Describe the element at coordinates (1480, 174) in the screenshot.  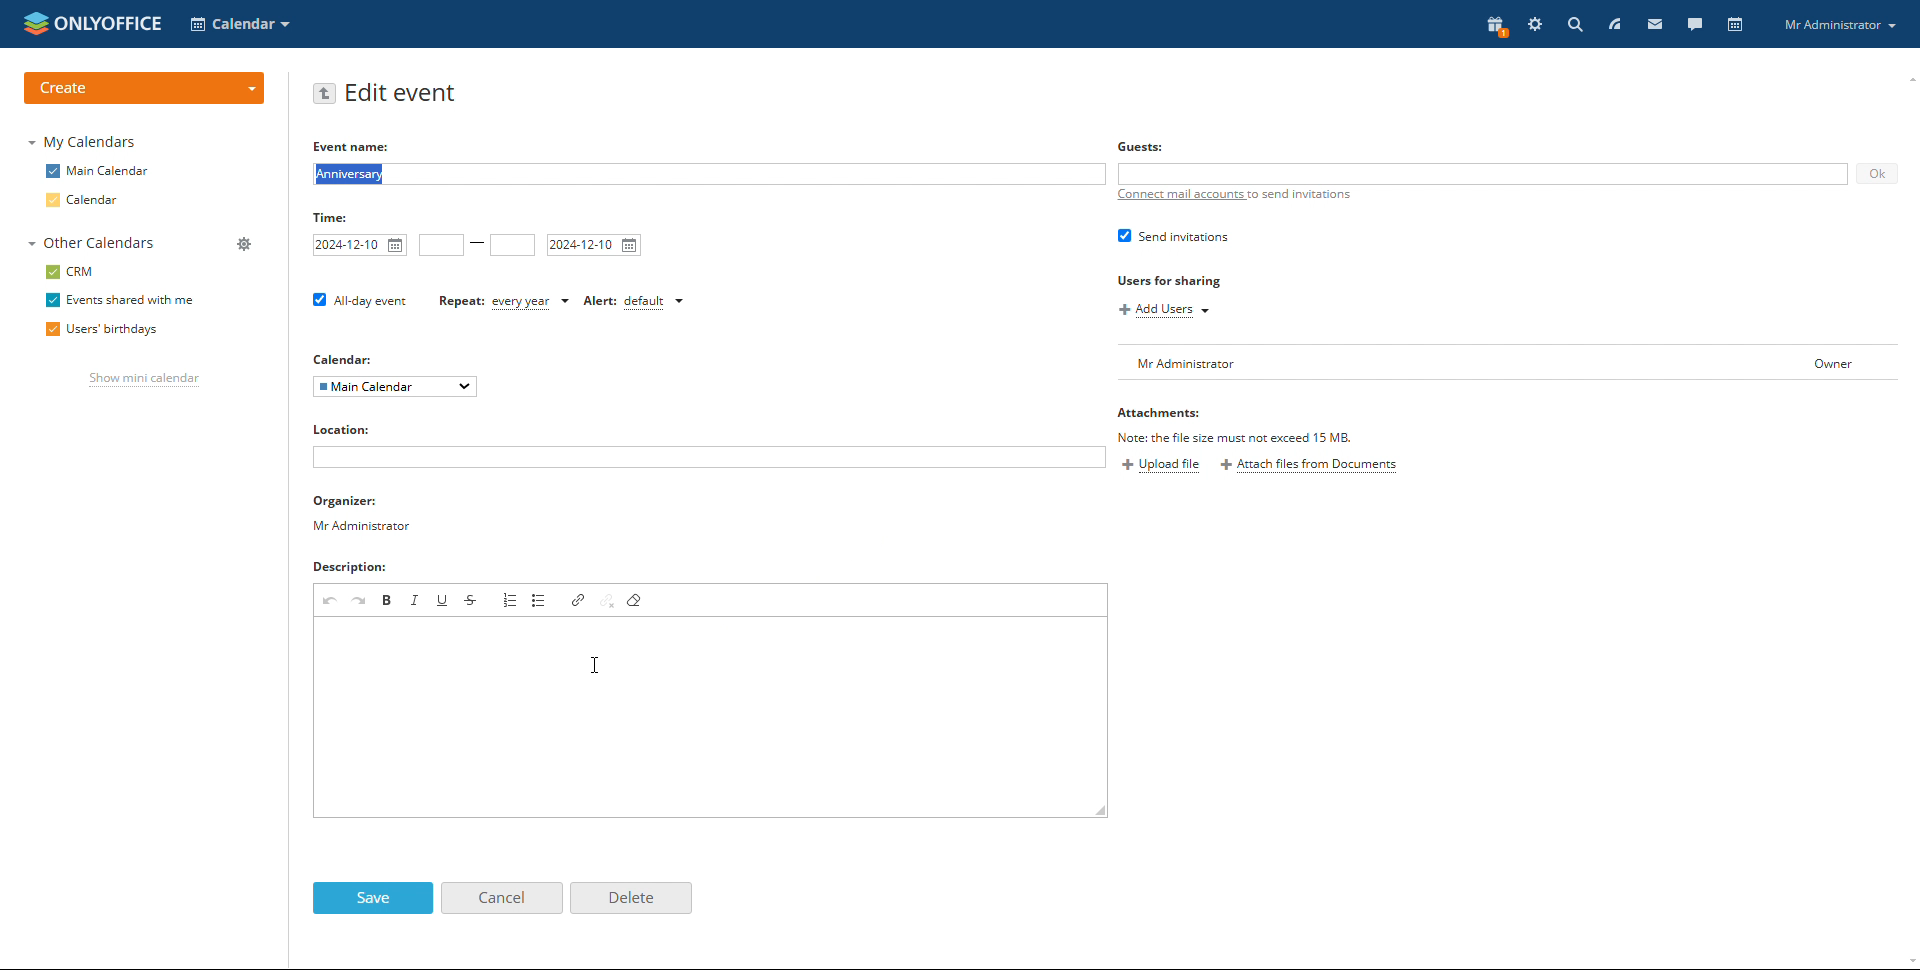
I see `add guests` at that location.